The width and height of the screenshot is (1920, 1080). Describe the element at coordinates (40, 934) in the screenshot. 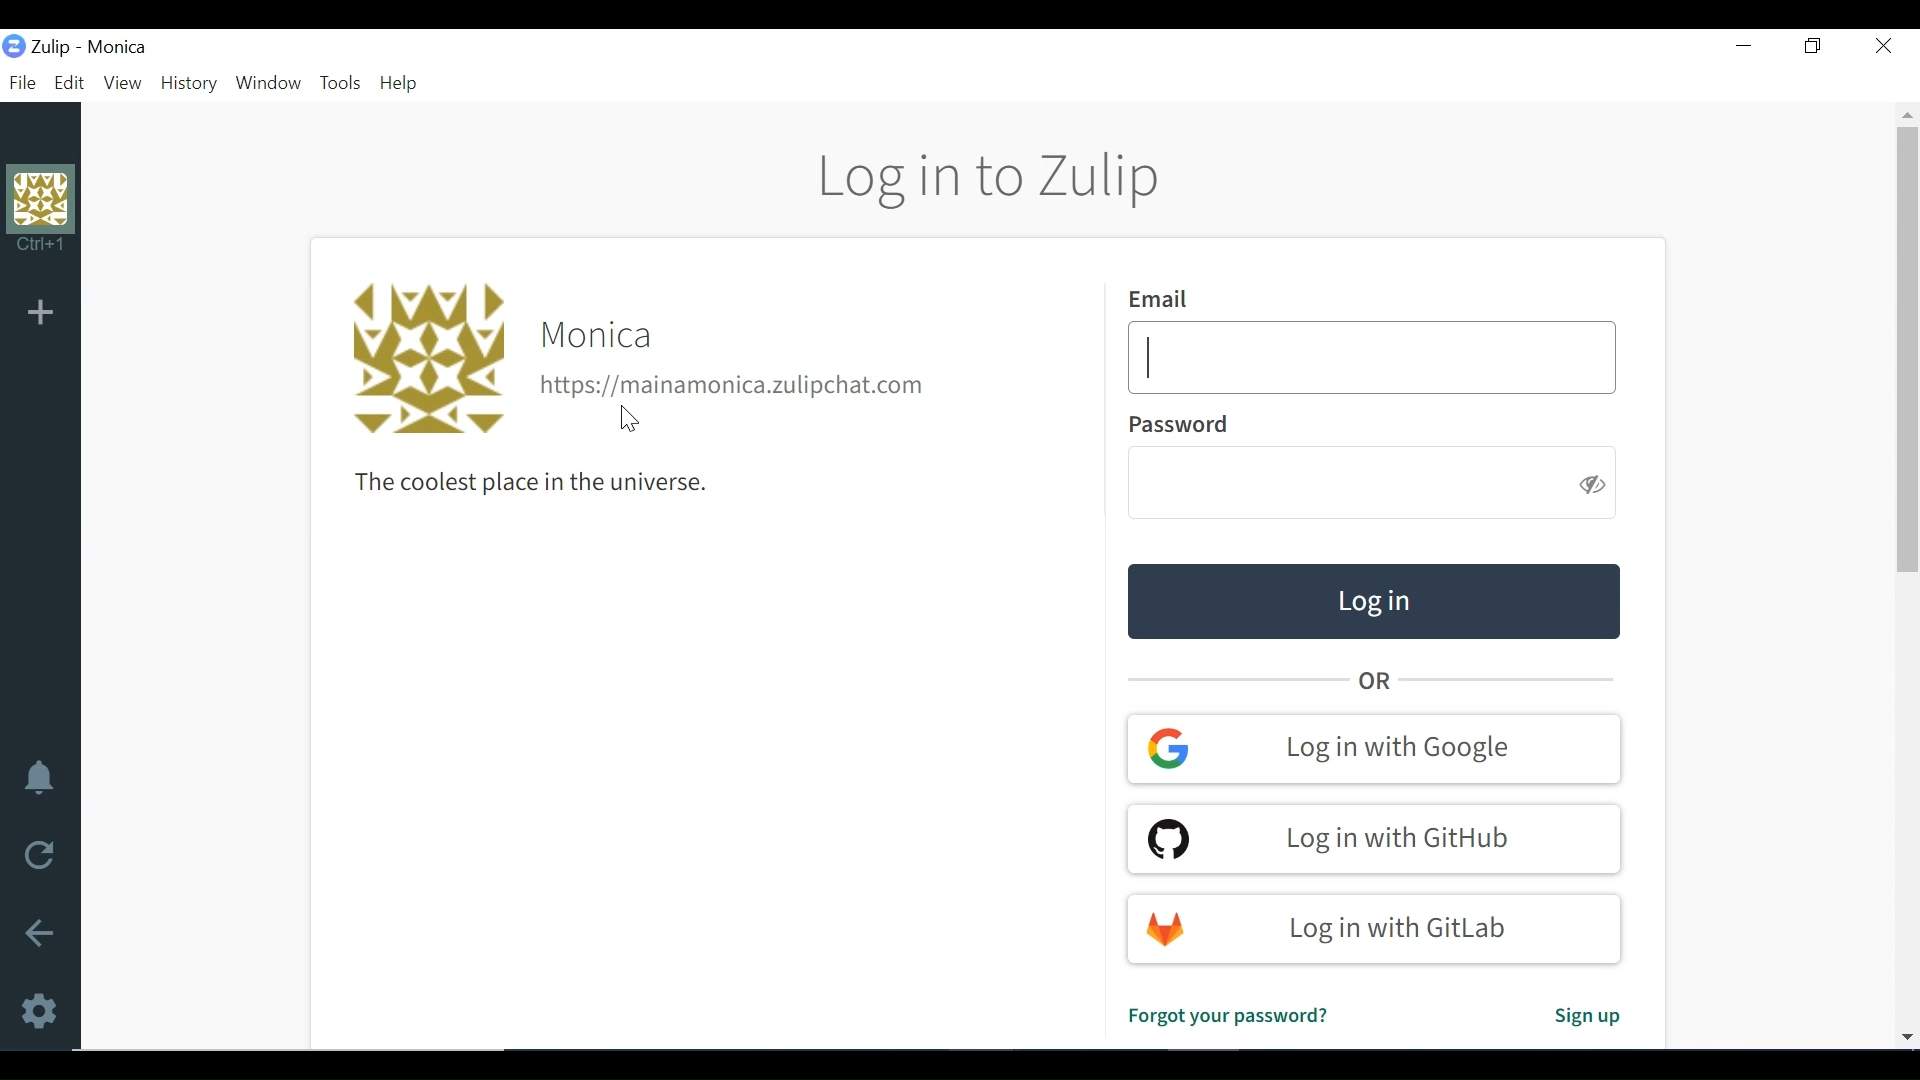

I see `Go back` at that location.